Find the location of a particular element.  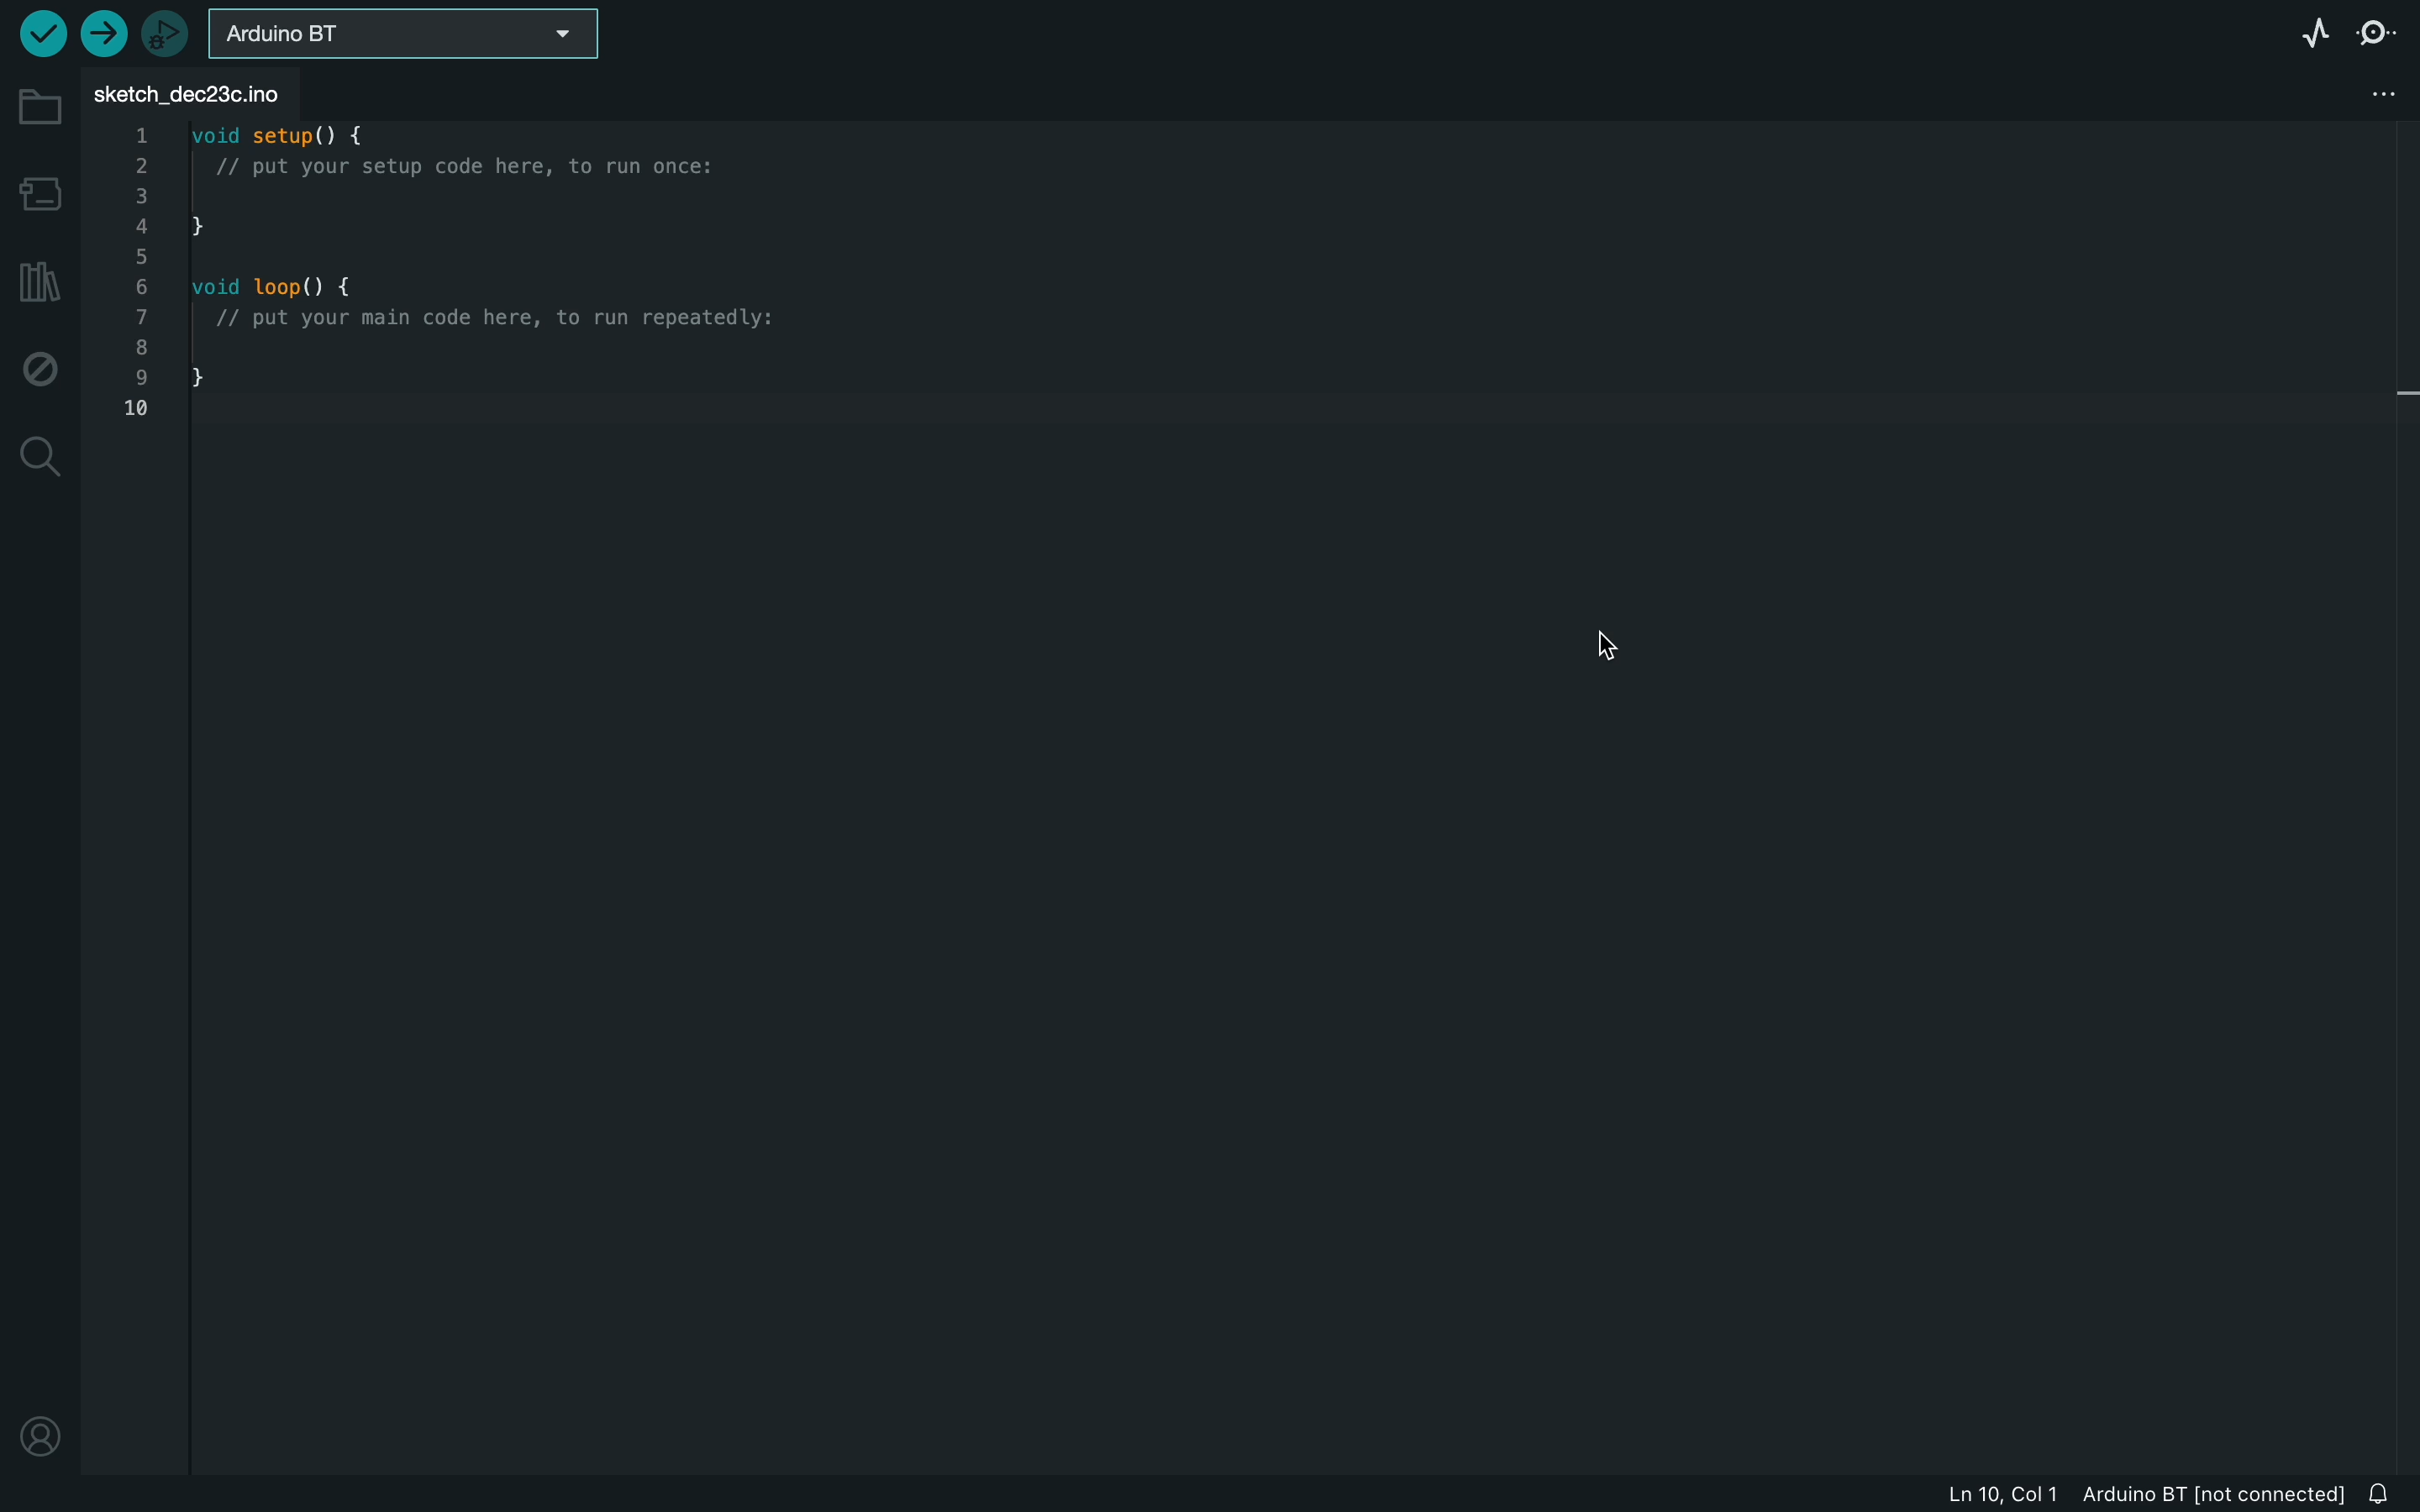

profile is located at coordinates (39, 1442).